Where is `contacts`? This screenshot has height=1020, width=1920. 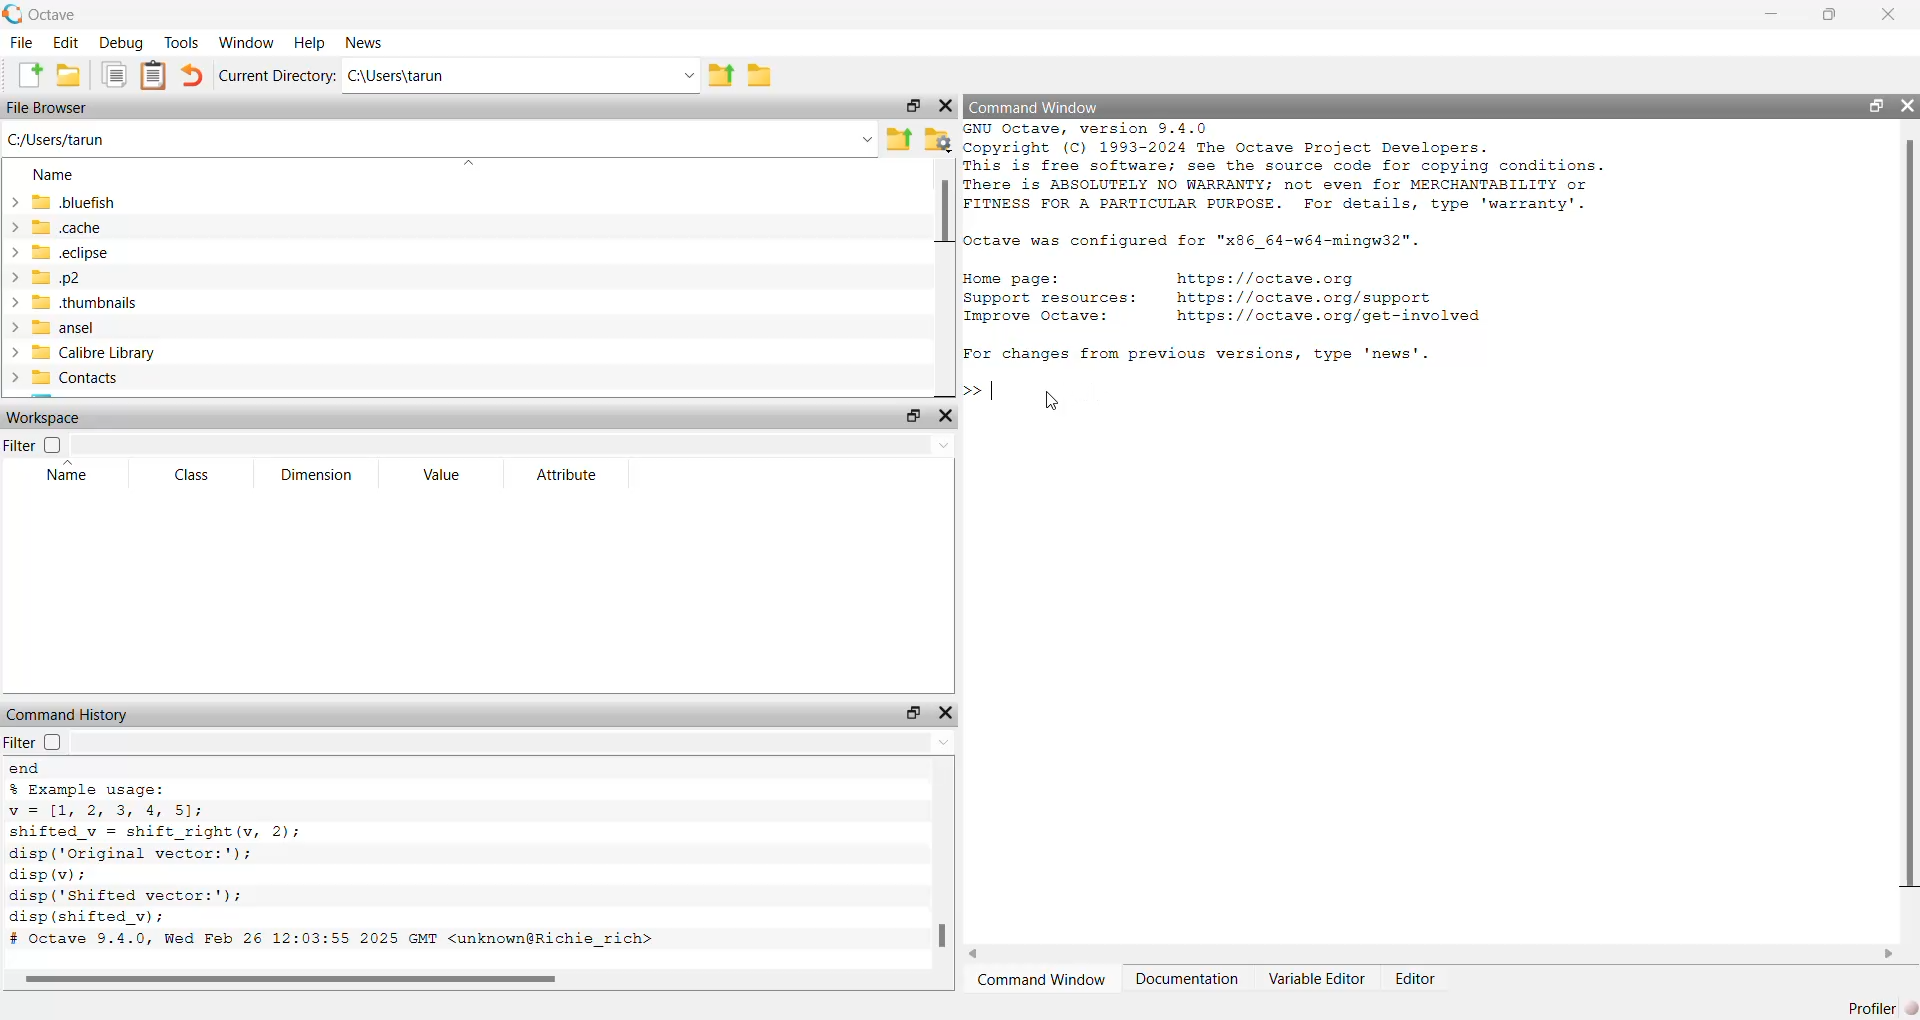 contacts is located at coordinates (148, 380).